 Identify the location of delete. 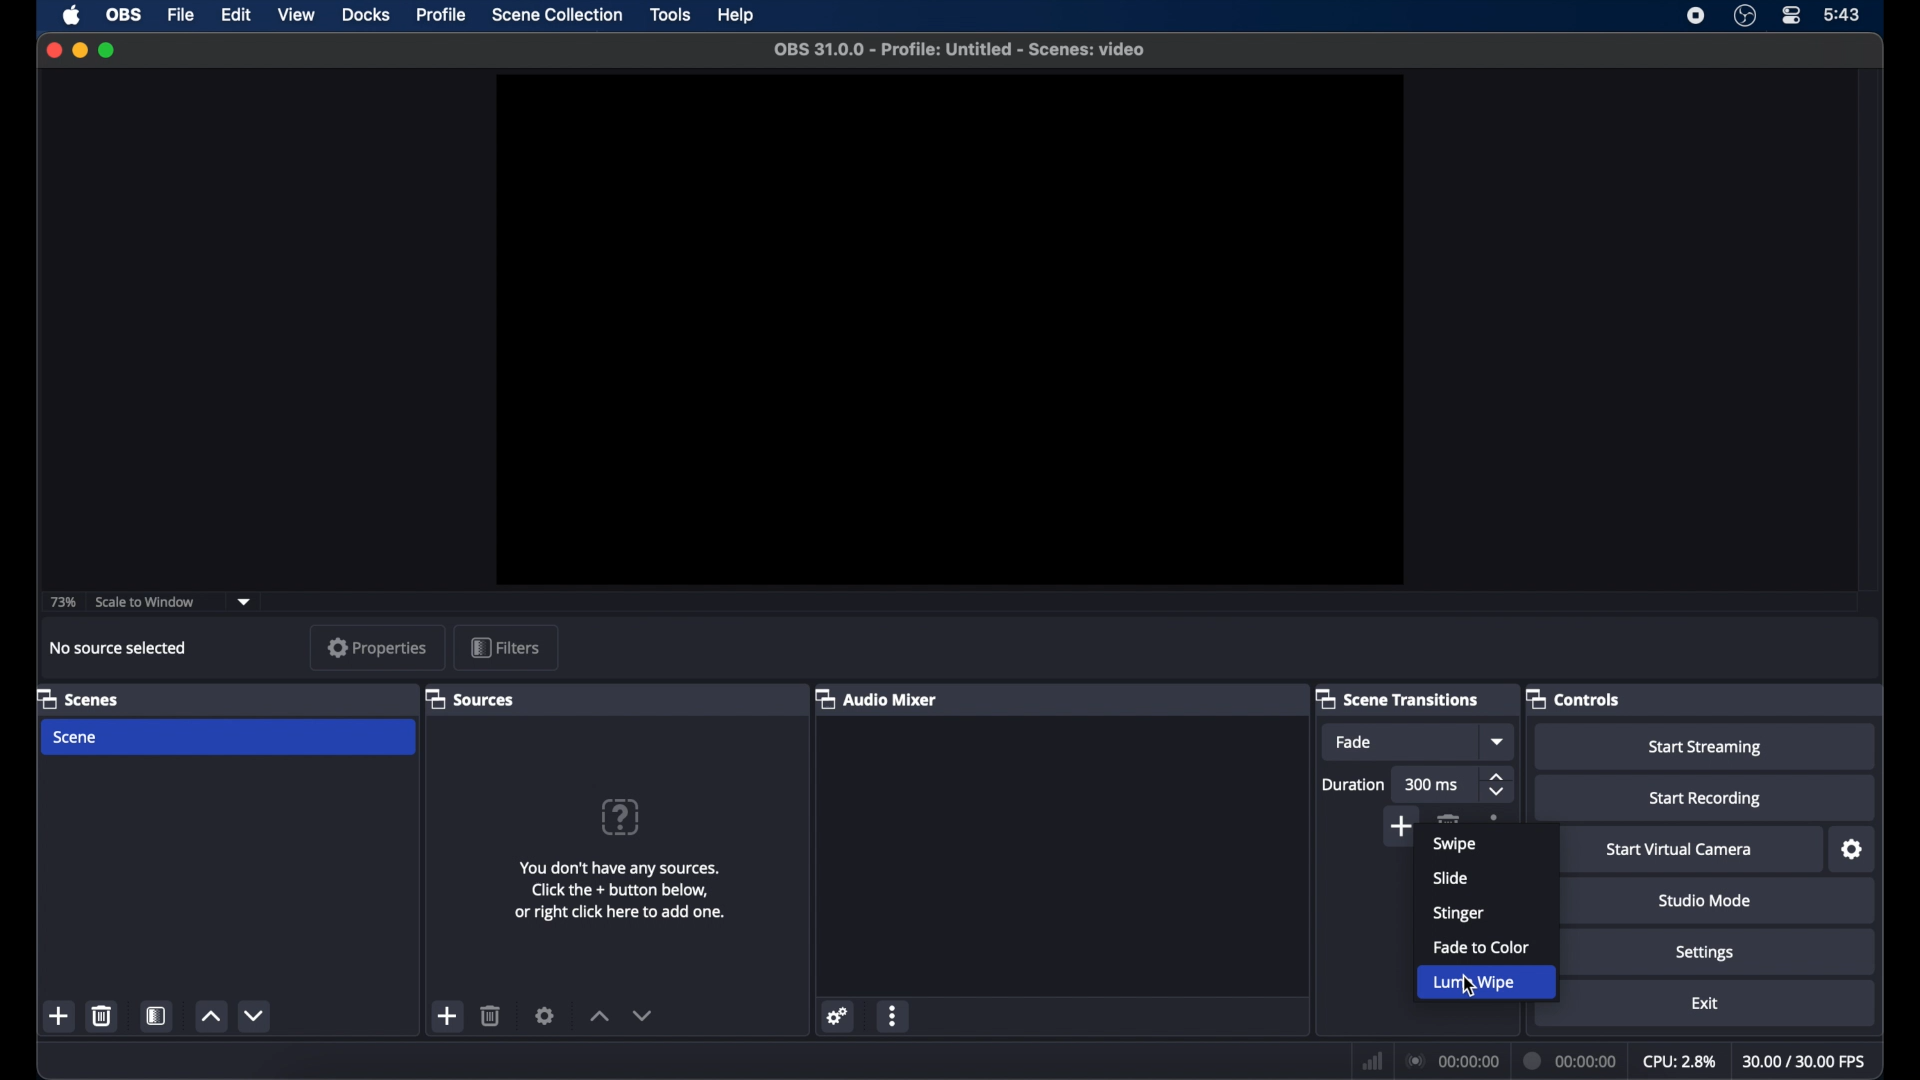
(1447, 816).